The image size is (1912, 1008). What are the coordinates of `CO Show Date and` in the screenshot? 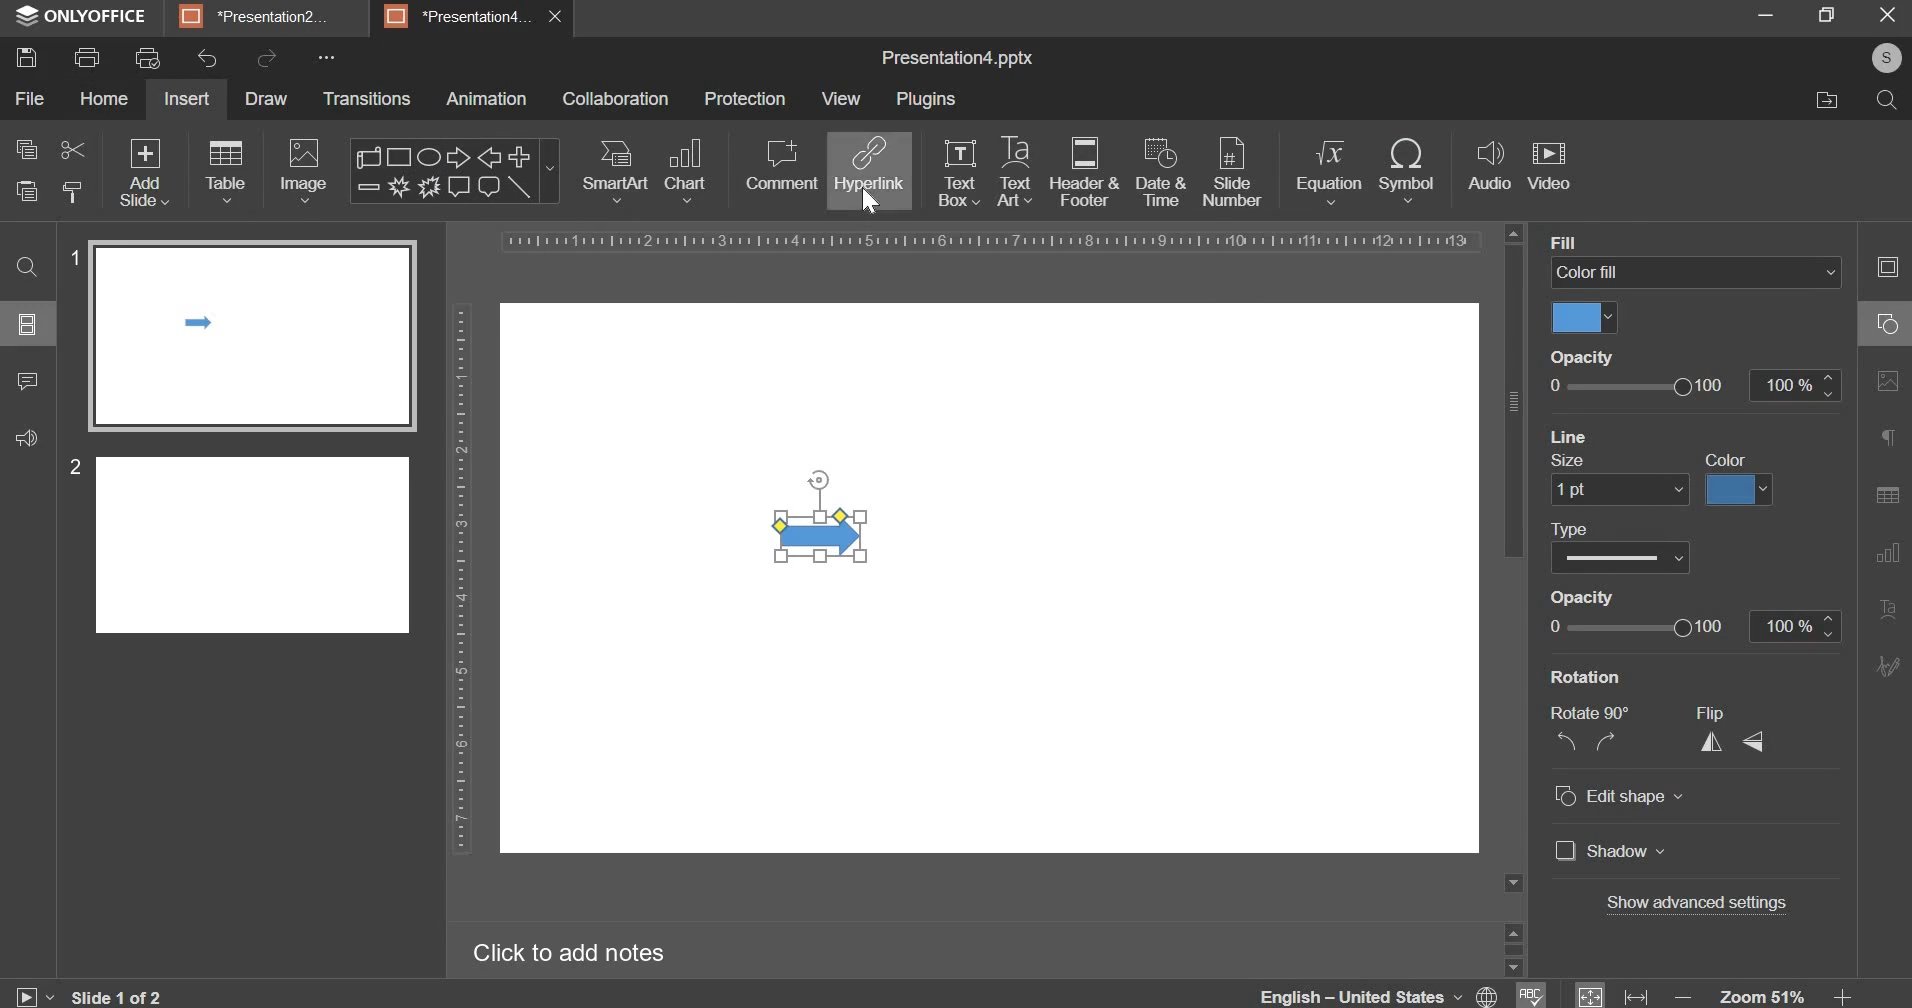 It's located at (1631, 558).